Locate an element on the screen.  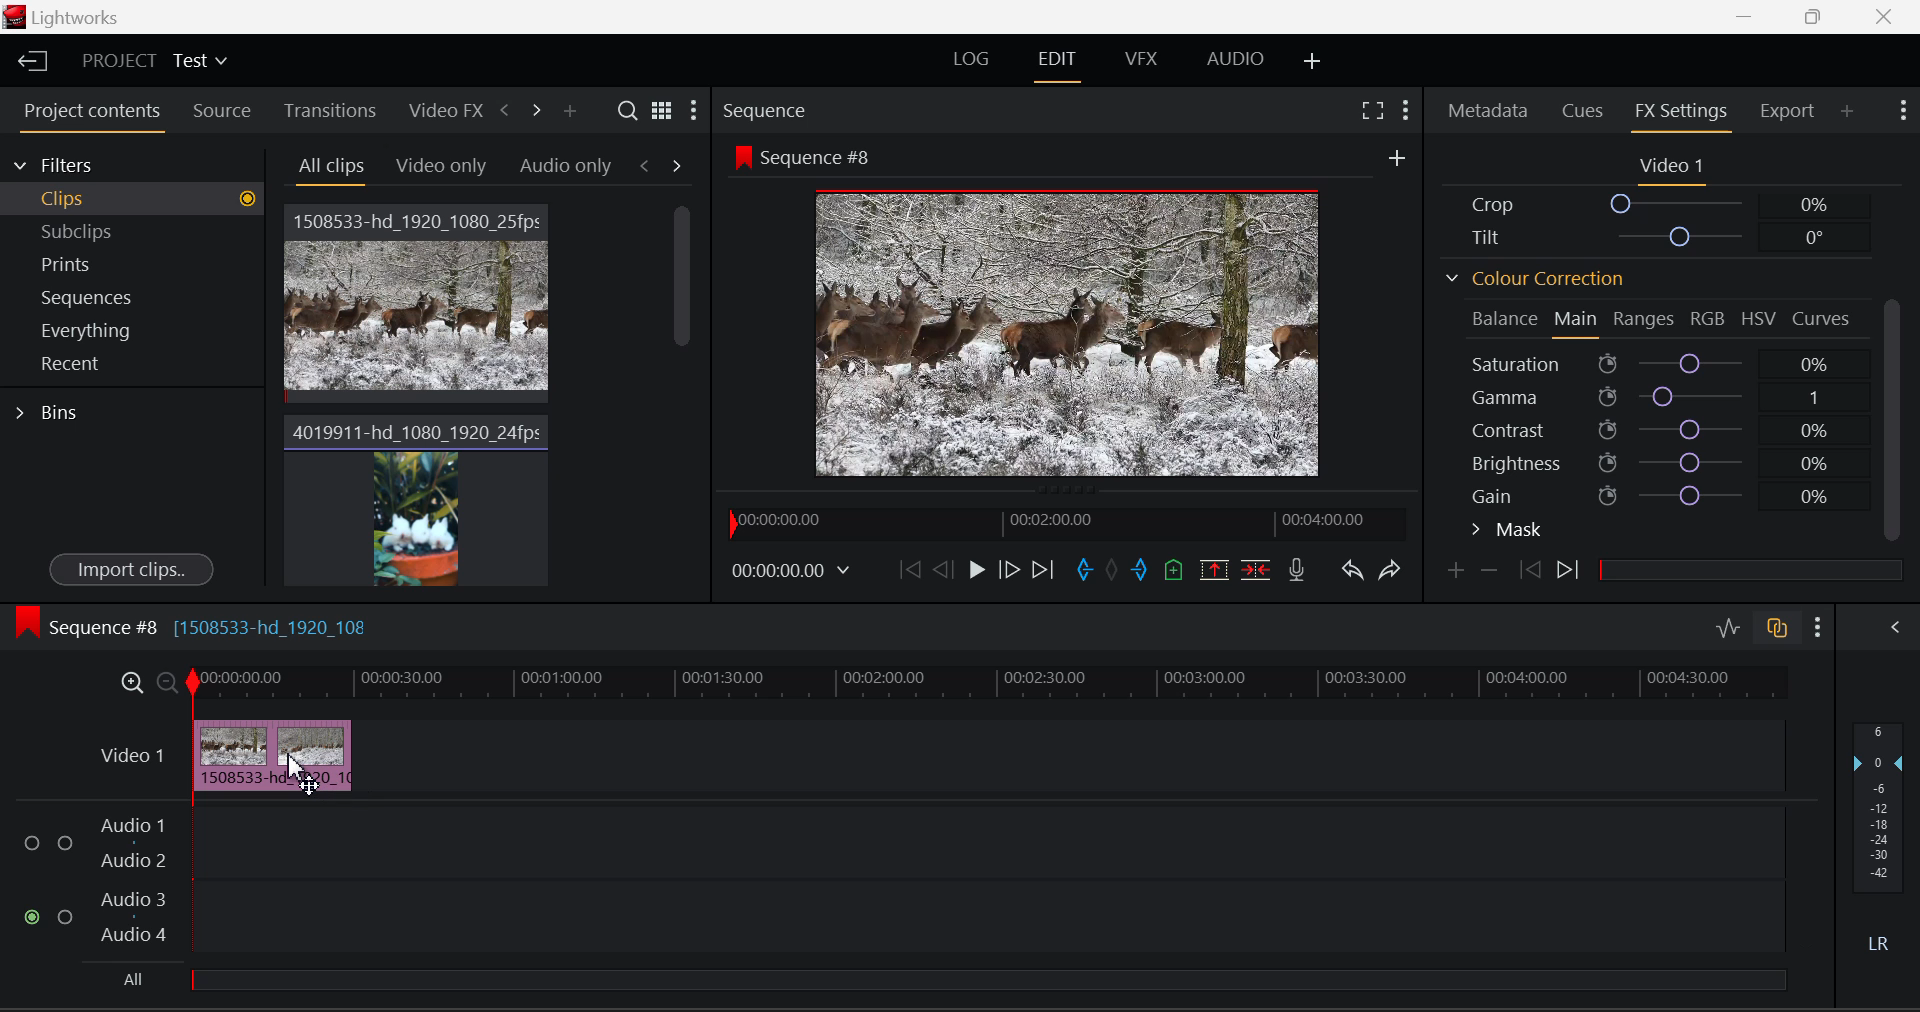
RGB is located at coordinates (1708, 320).